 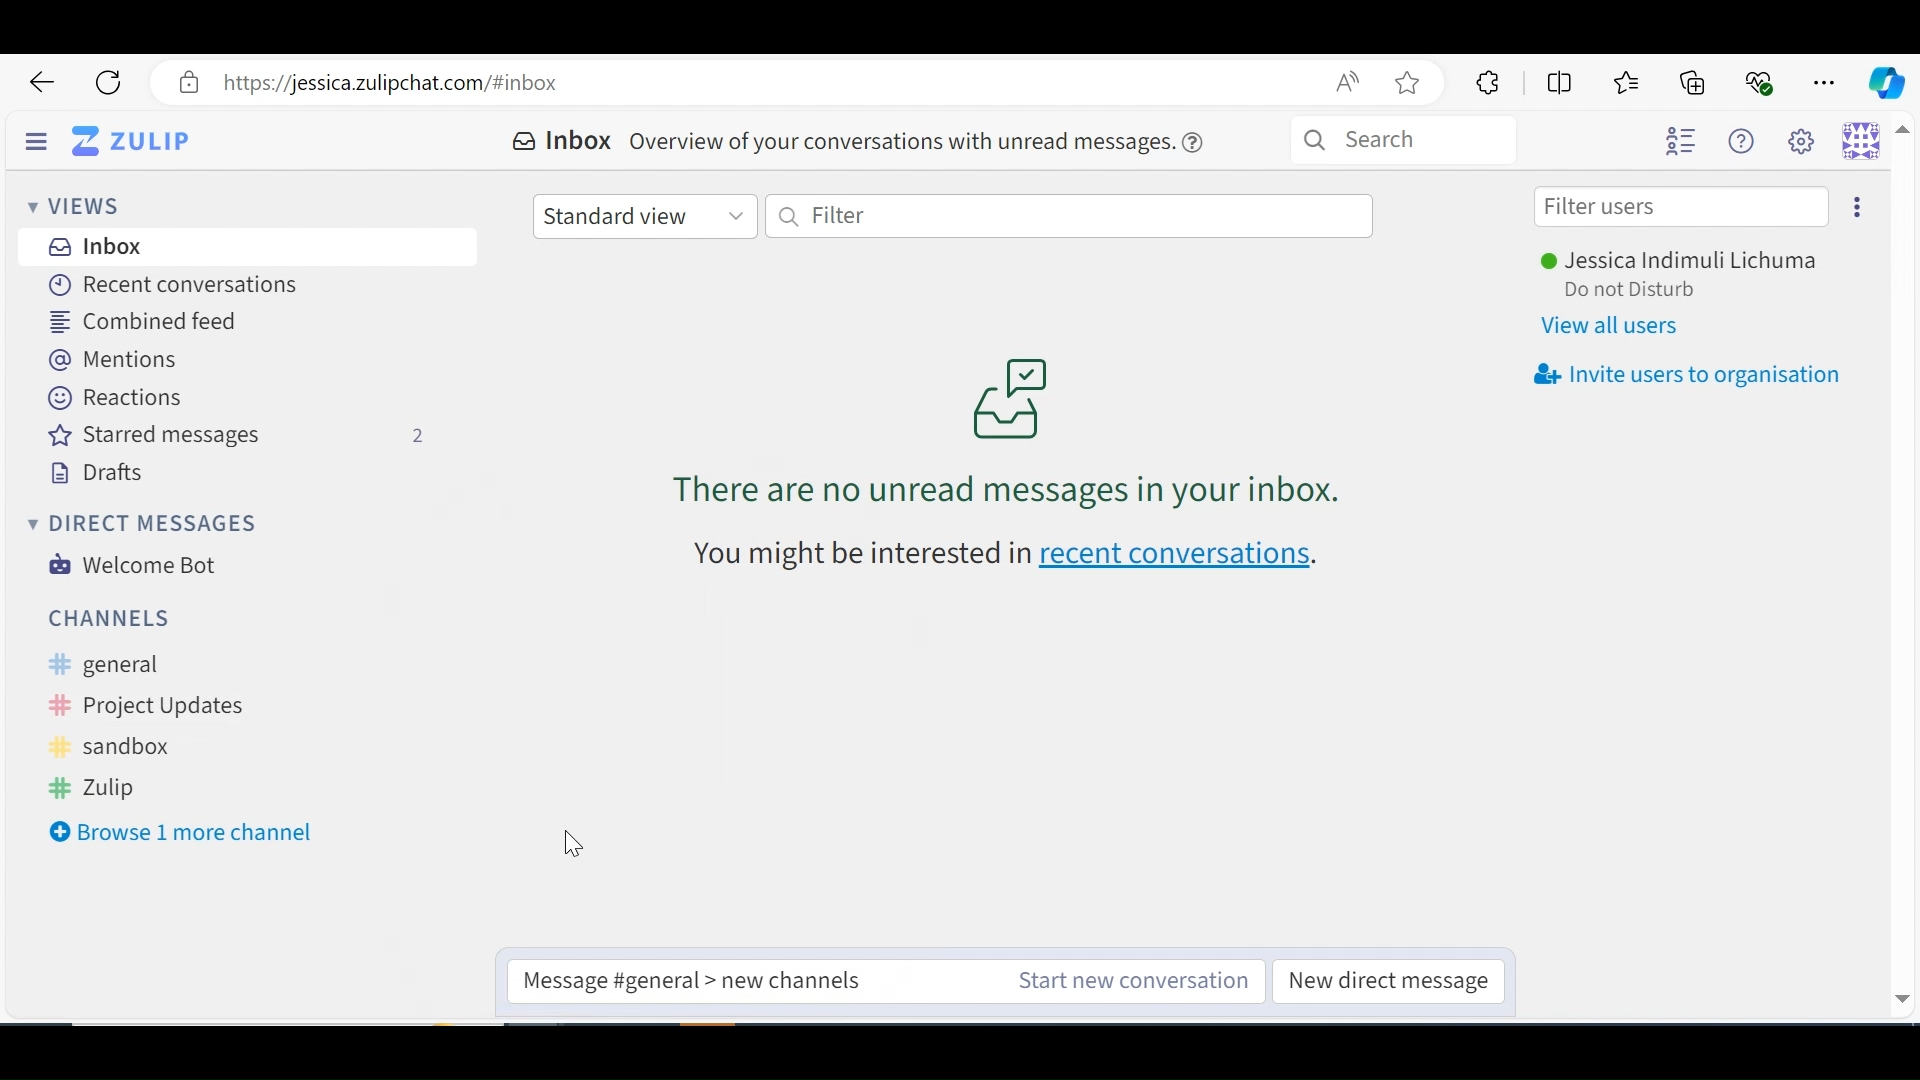 I want to click on Address bar, so click(x=765, y=83).